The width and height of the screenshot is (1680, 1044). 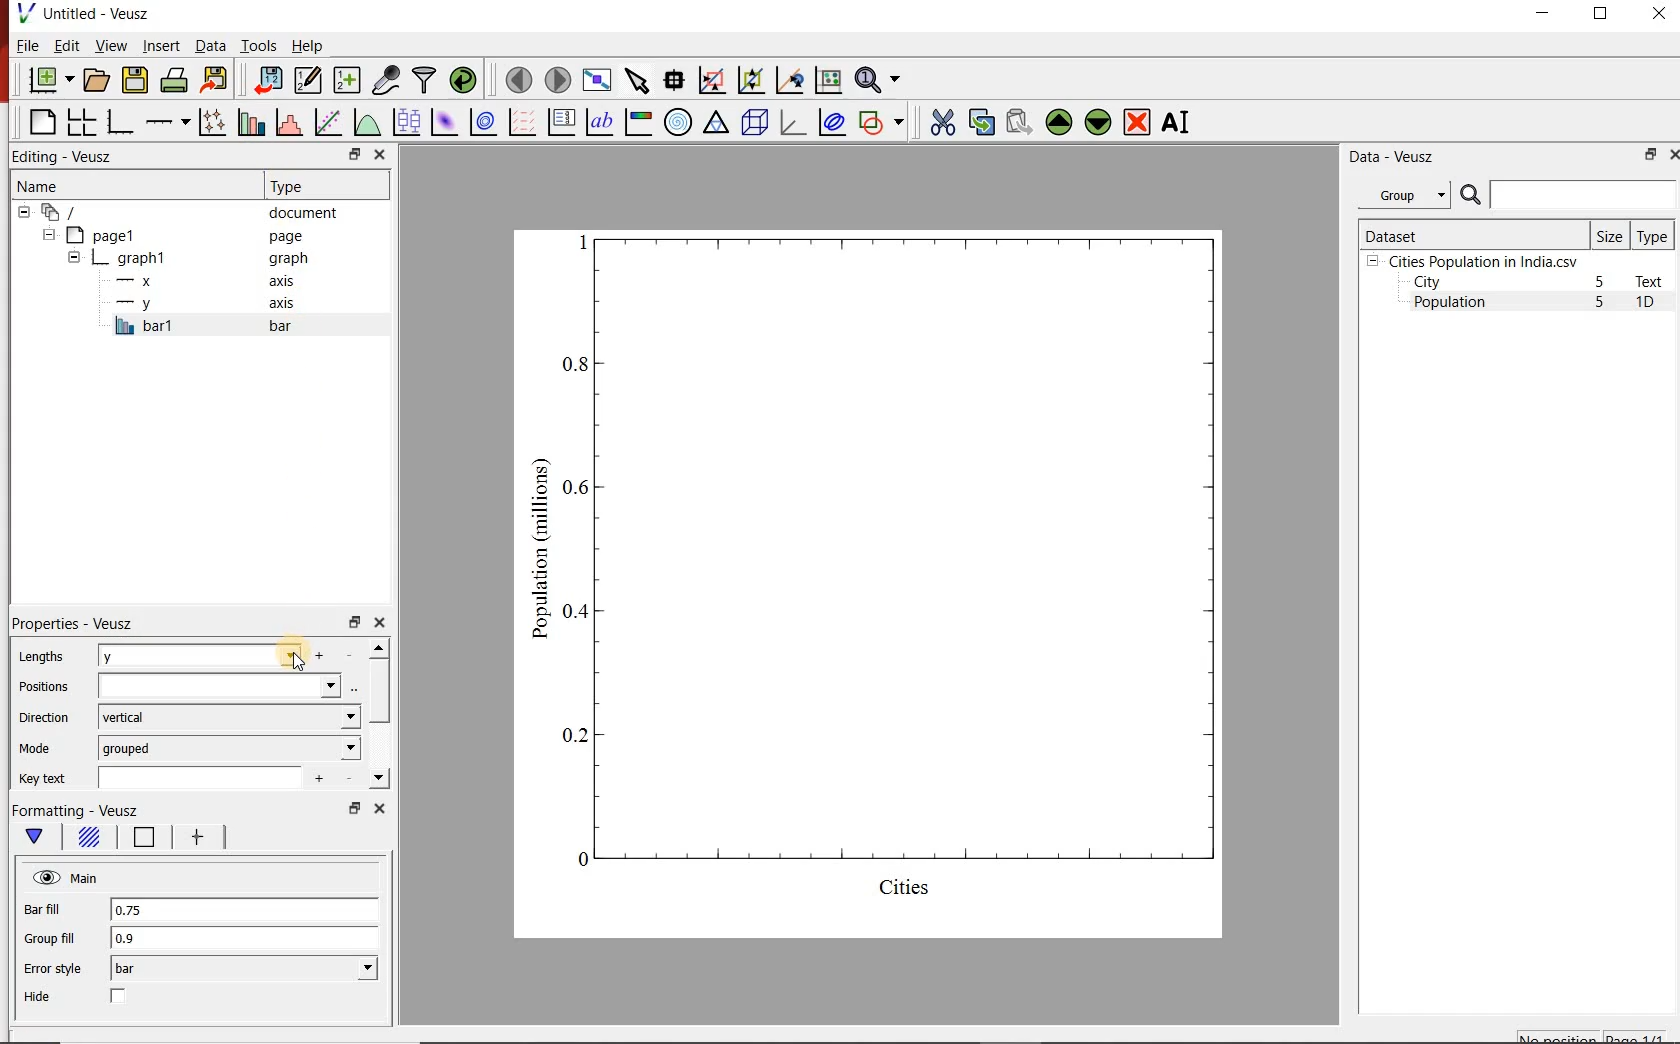 I want to click on y, so click(x=227, y=655).